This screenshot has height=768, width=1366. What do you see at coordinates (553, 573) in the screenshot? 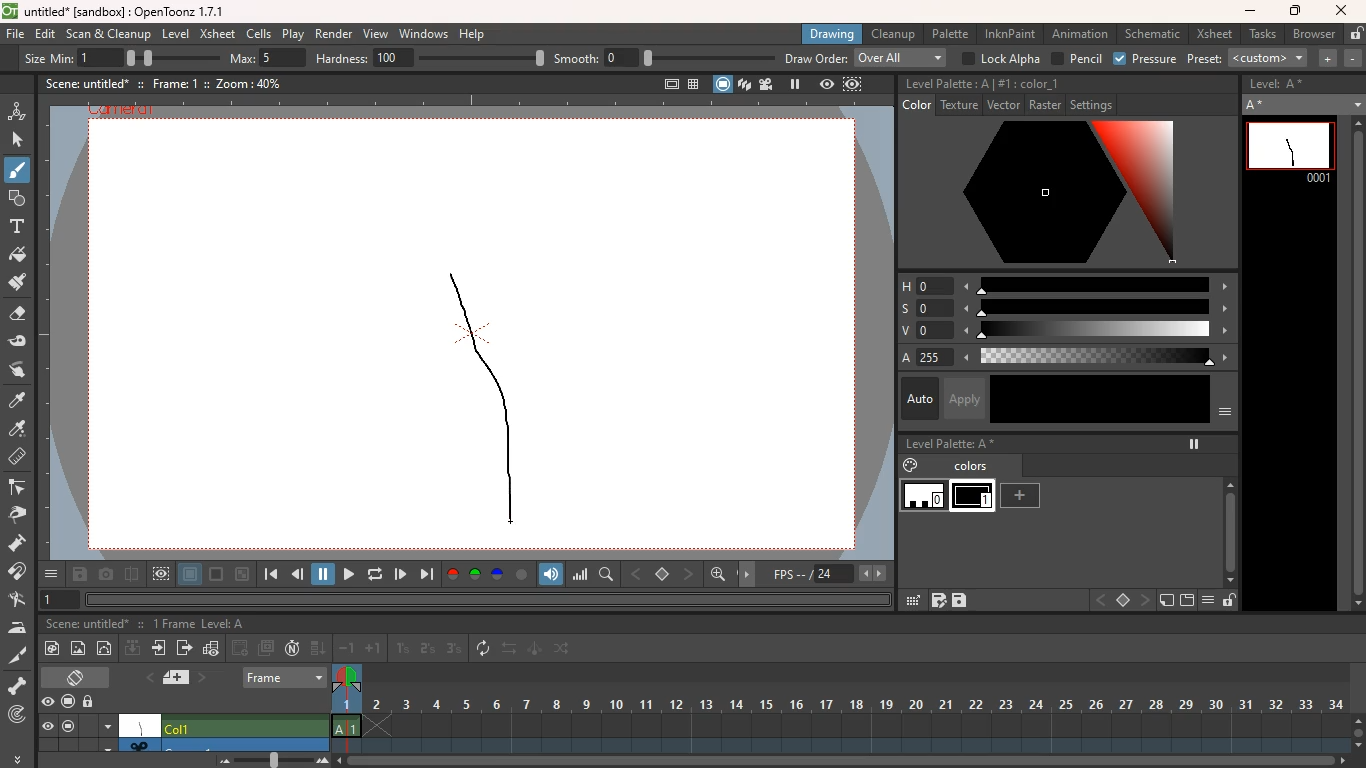
I see `volume` at bounding box center [553, 573].